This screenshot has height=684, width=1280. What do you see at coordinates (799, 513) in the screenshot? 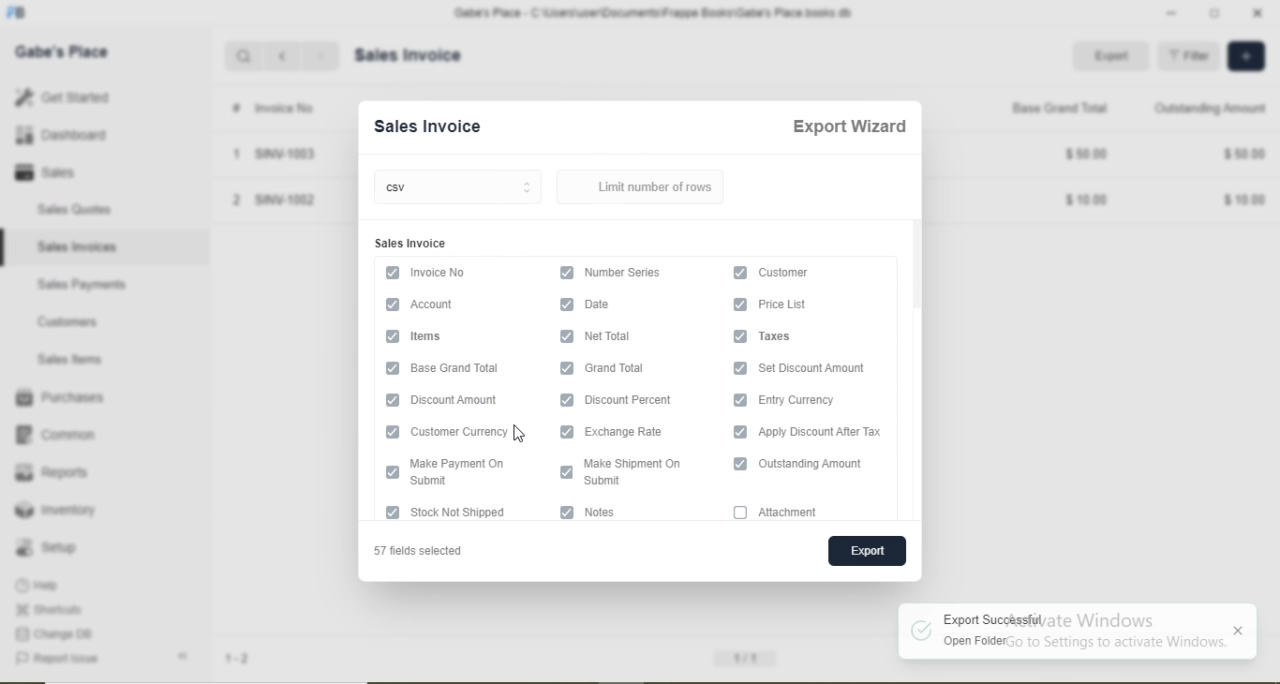
I see `attachment` at bounding box center [799, 513].